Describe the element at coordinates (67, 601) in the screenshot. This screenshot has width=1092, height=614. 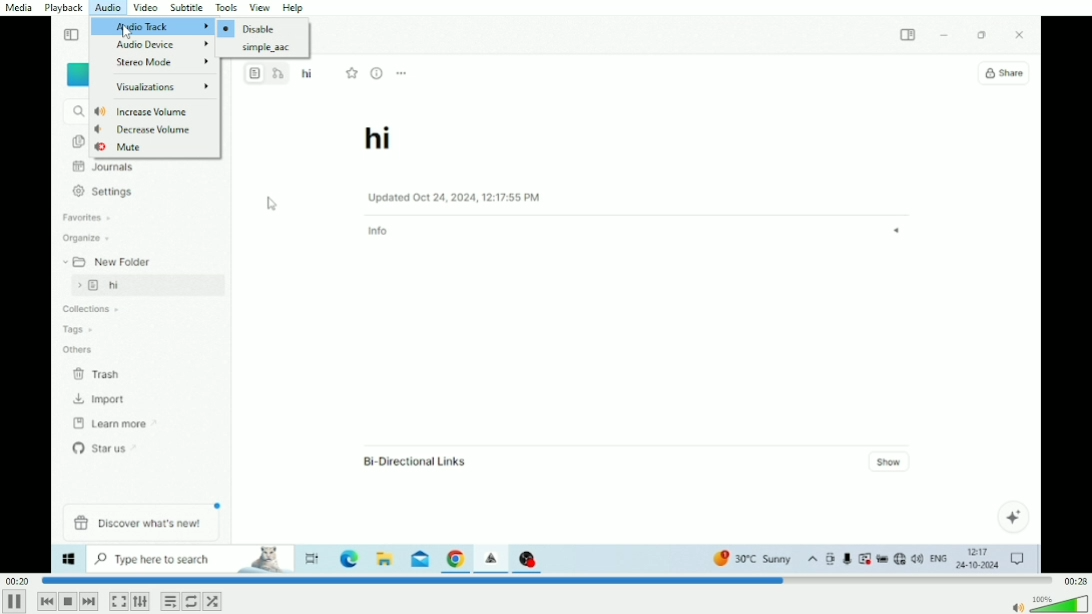
I see `Stop playback` at that location.